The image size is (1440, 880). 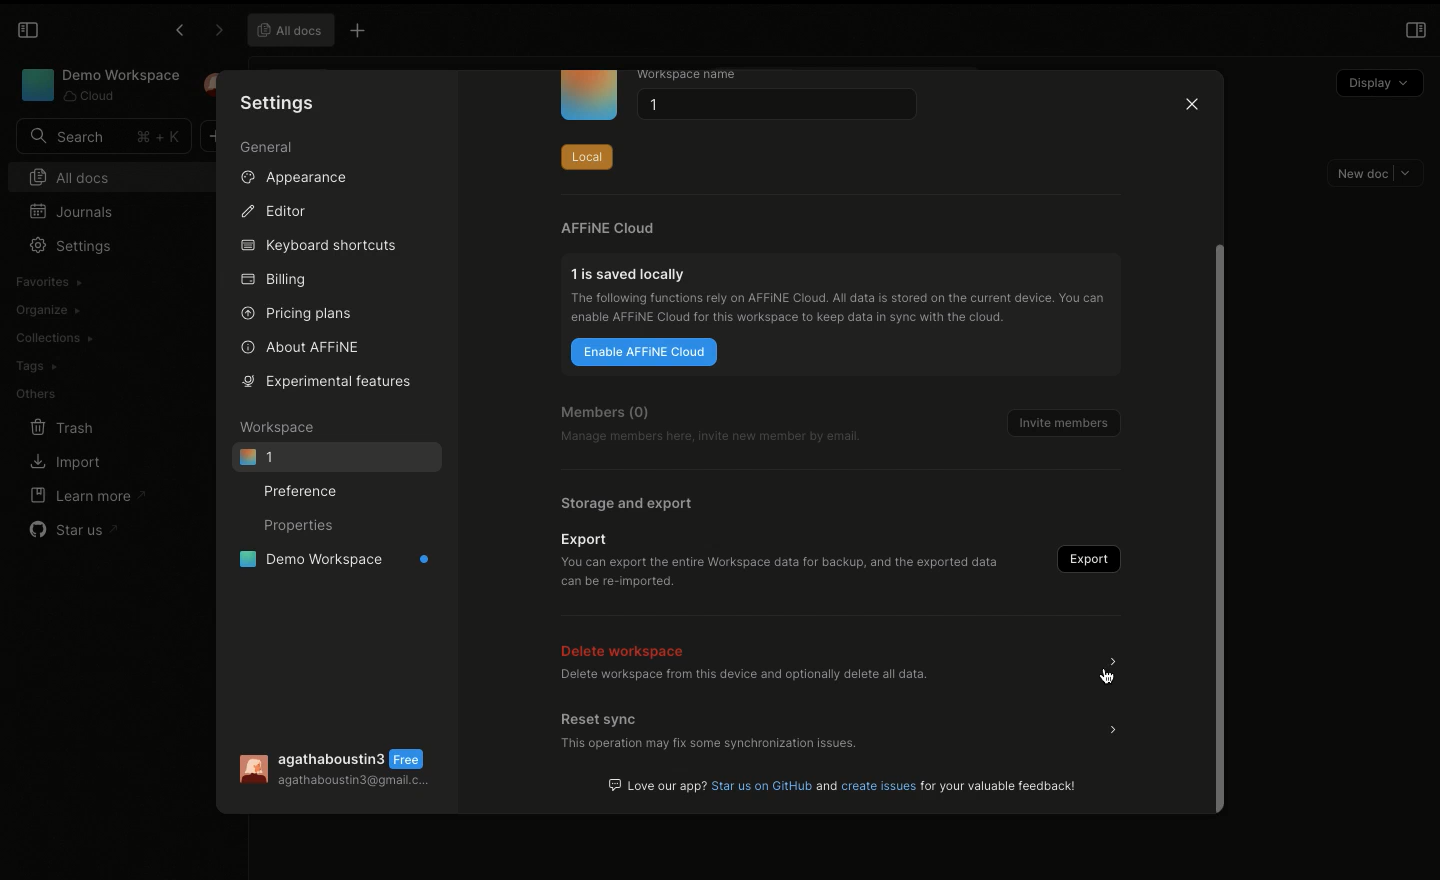 What do you see at coordinates (333, 757) in the screenshot?
I see `agathaboustin3` at bounding box center [333, 757].